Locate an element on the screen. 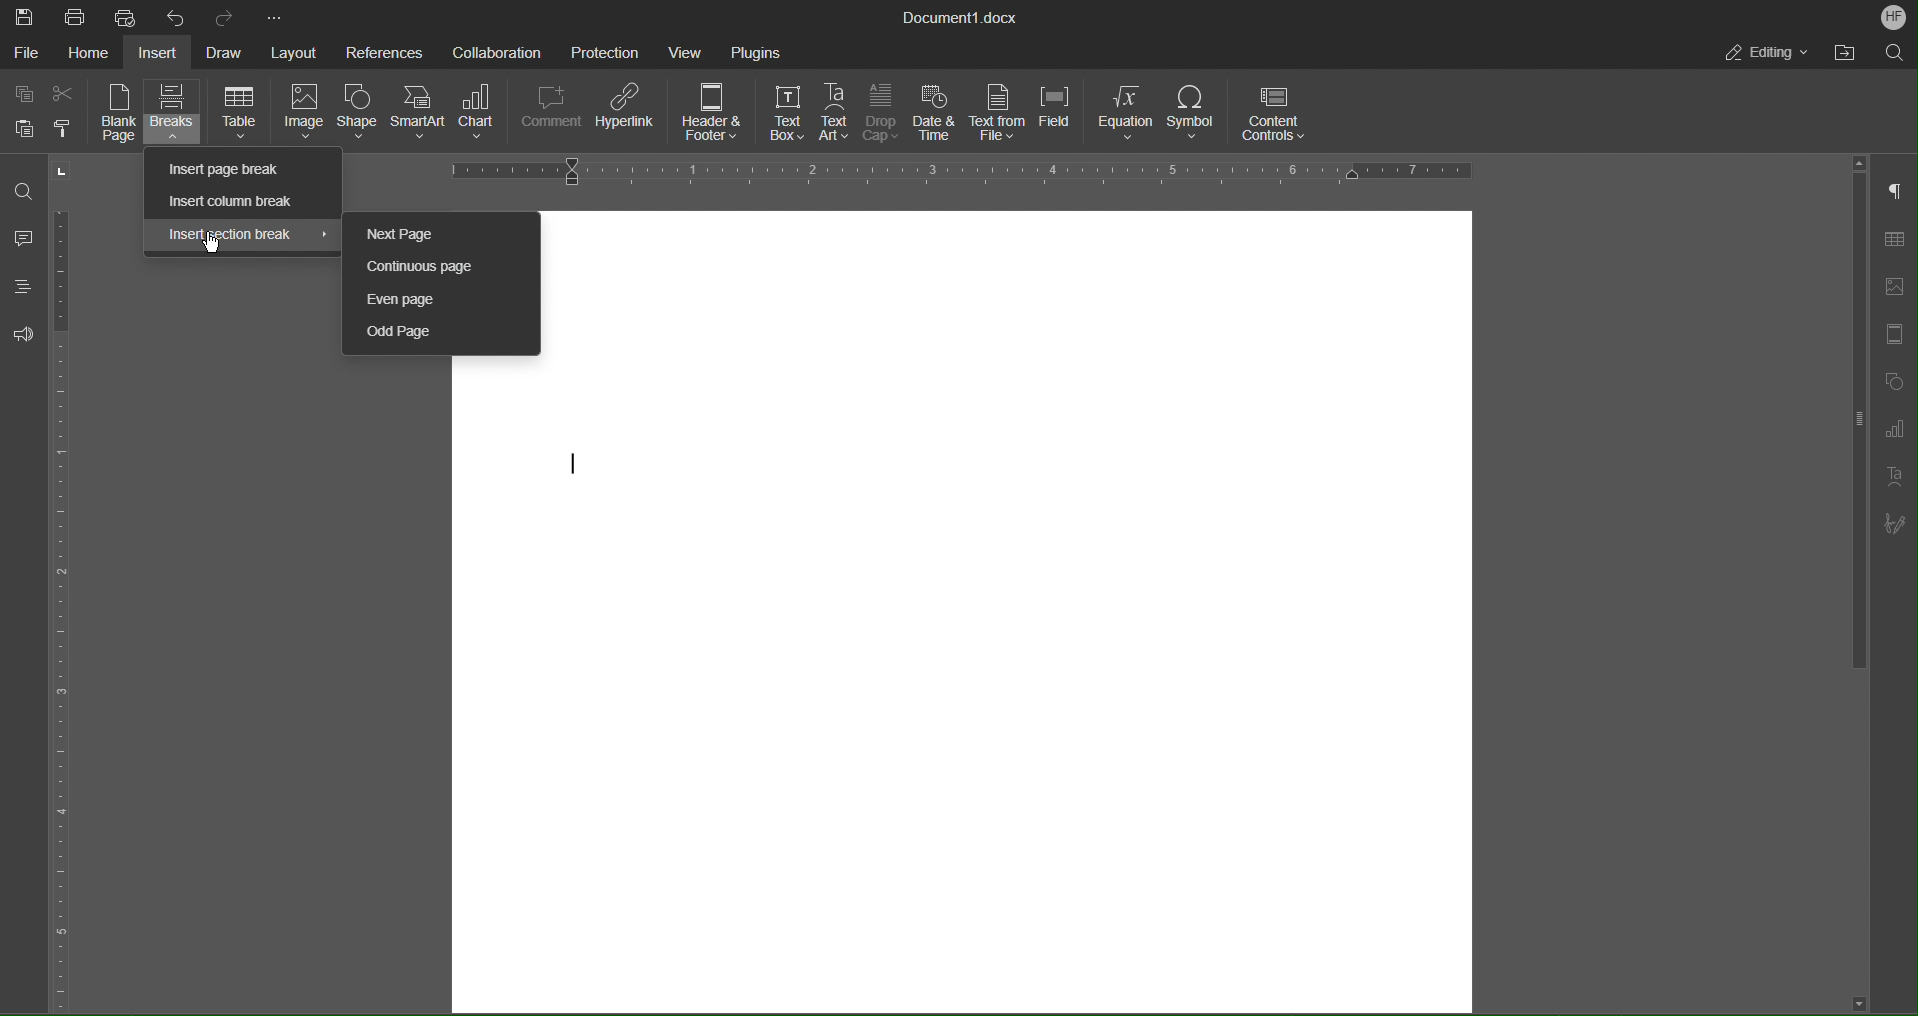 The height and width of the screenshot is (1016, 1918). Continuous Page is located at coordinates (422, 266).